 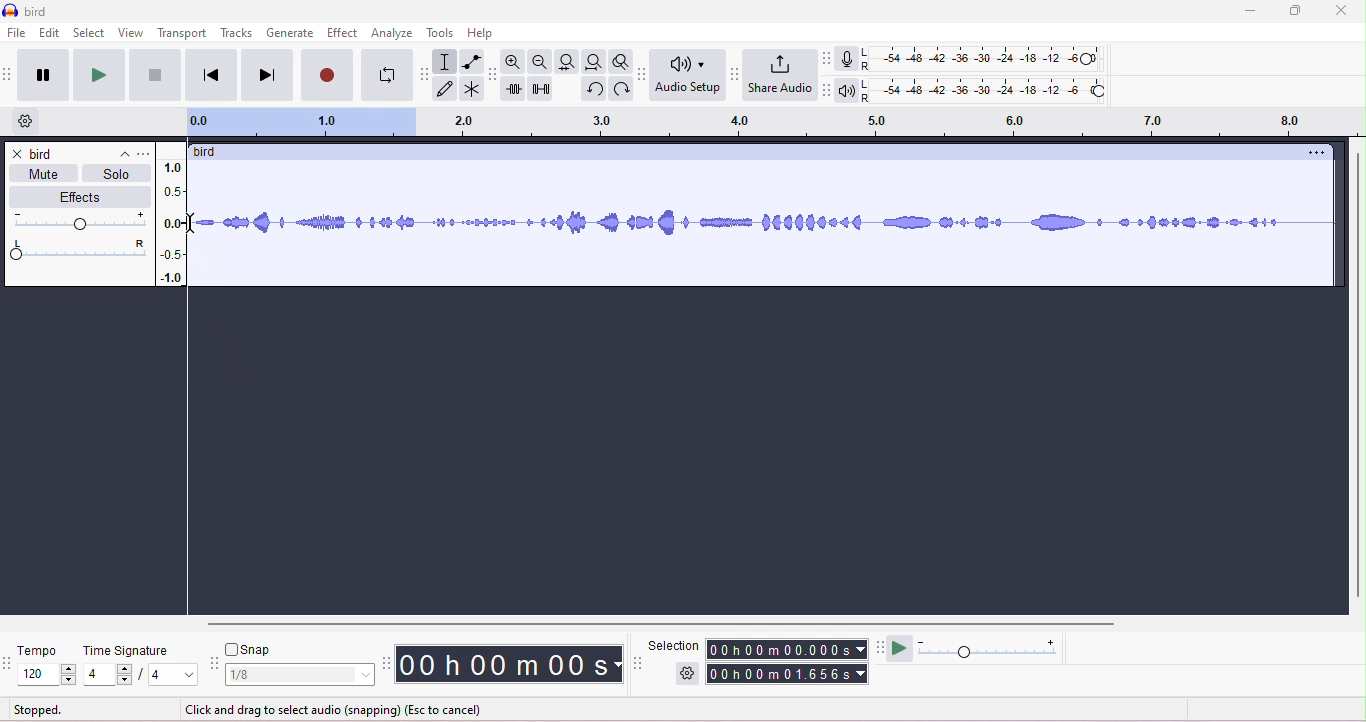 What do you see at coordinates (644, 74) in the screenshot?
I see `audio set up tool bar` at bounding box center [644, 74].